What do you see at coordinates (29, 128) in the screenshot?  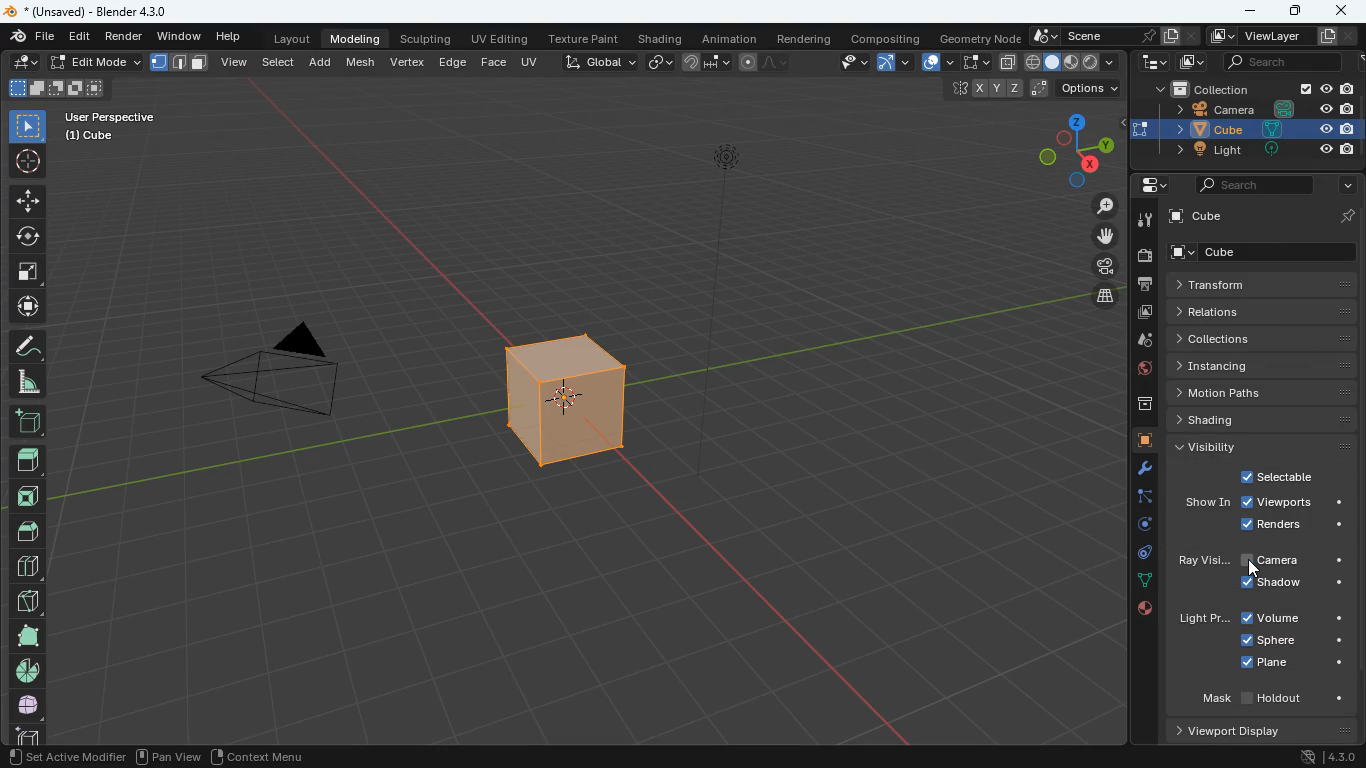 I see `select` at bounding box center [29, 128].